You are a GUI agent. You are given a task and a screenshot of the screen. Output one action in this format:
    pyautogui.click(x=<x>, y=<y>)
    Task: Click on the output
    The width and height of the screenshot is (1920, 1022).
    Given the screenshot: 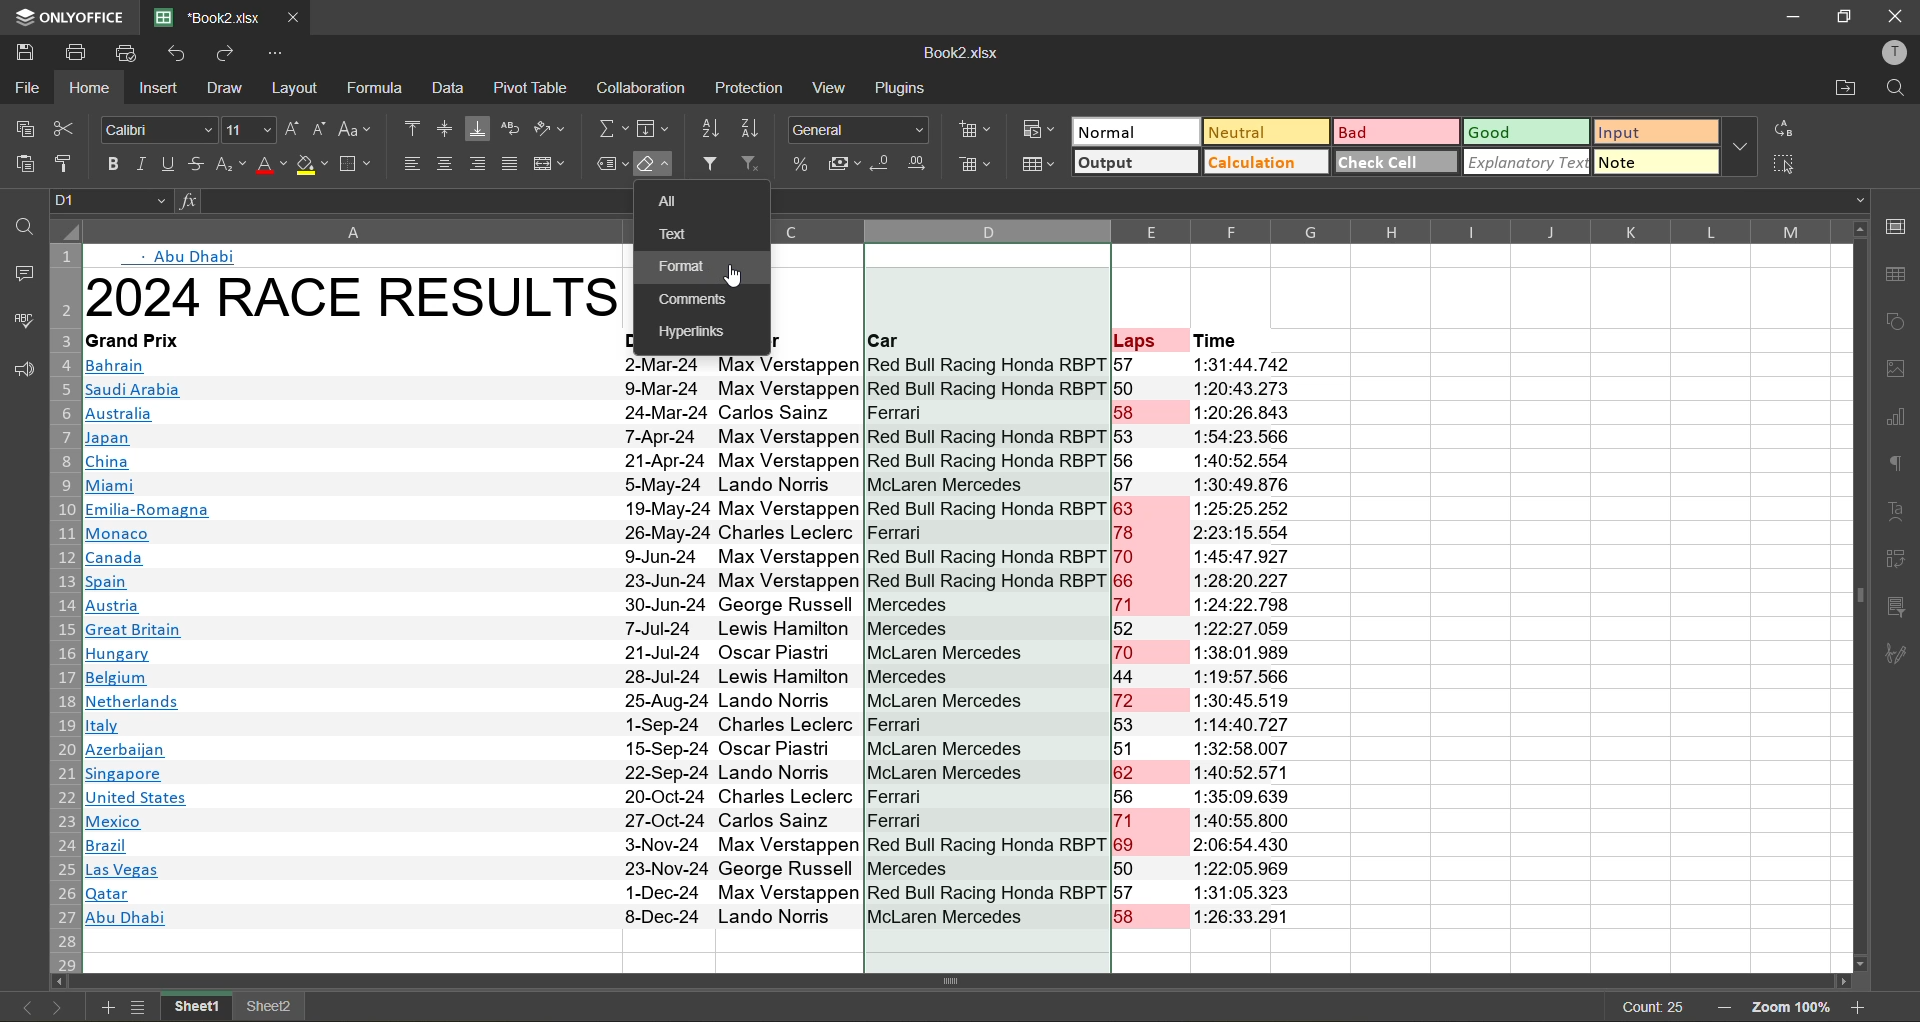 What is the action you would take?
    pyautogui.click(x=1134, y=162)
    